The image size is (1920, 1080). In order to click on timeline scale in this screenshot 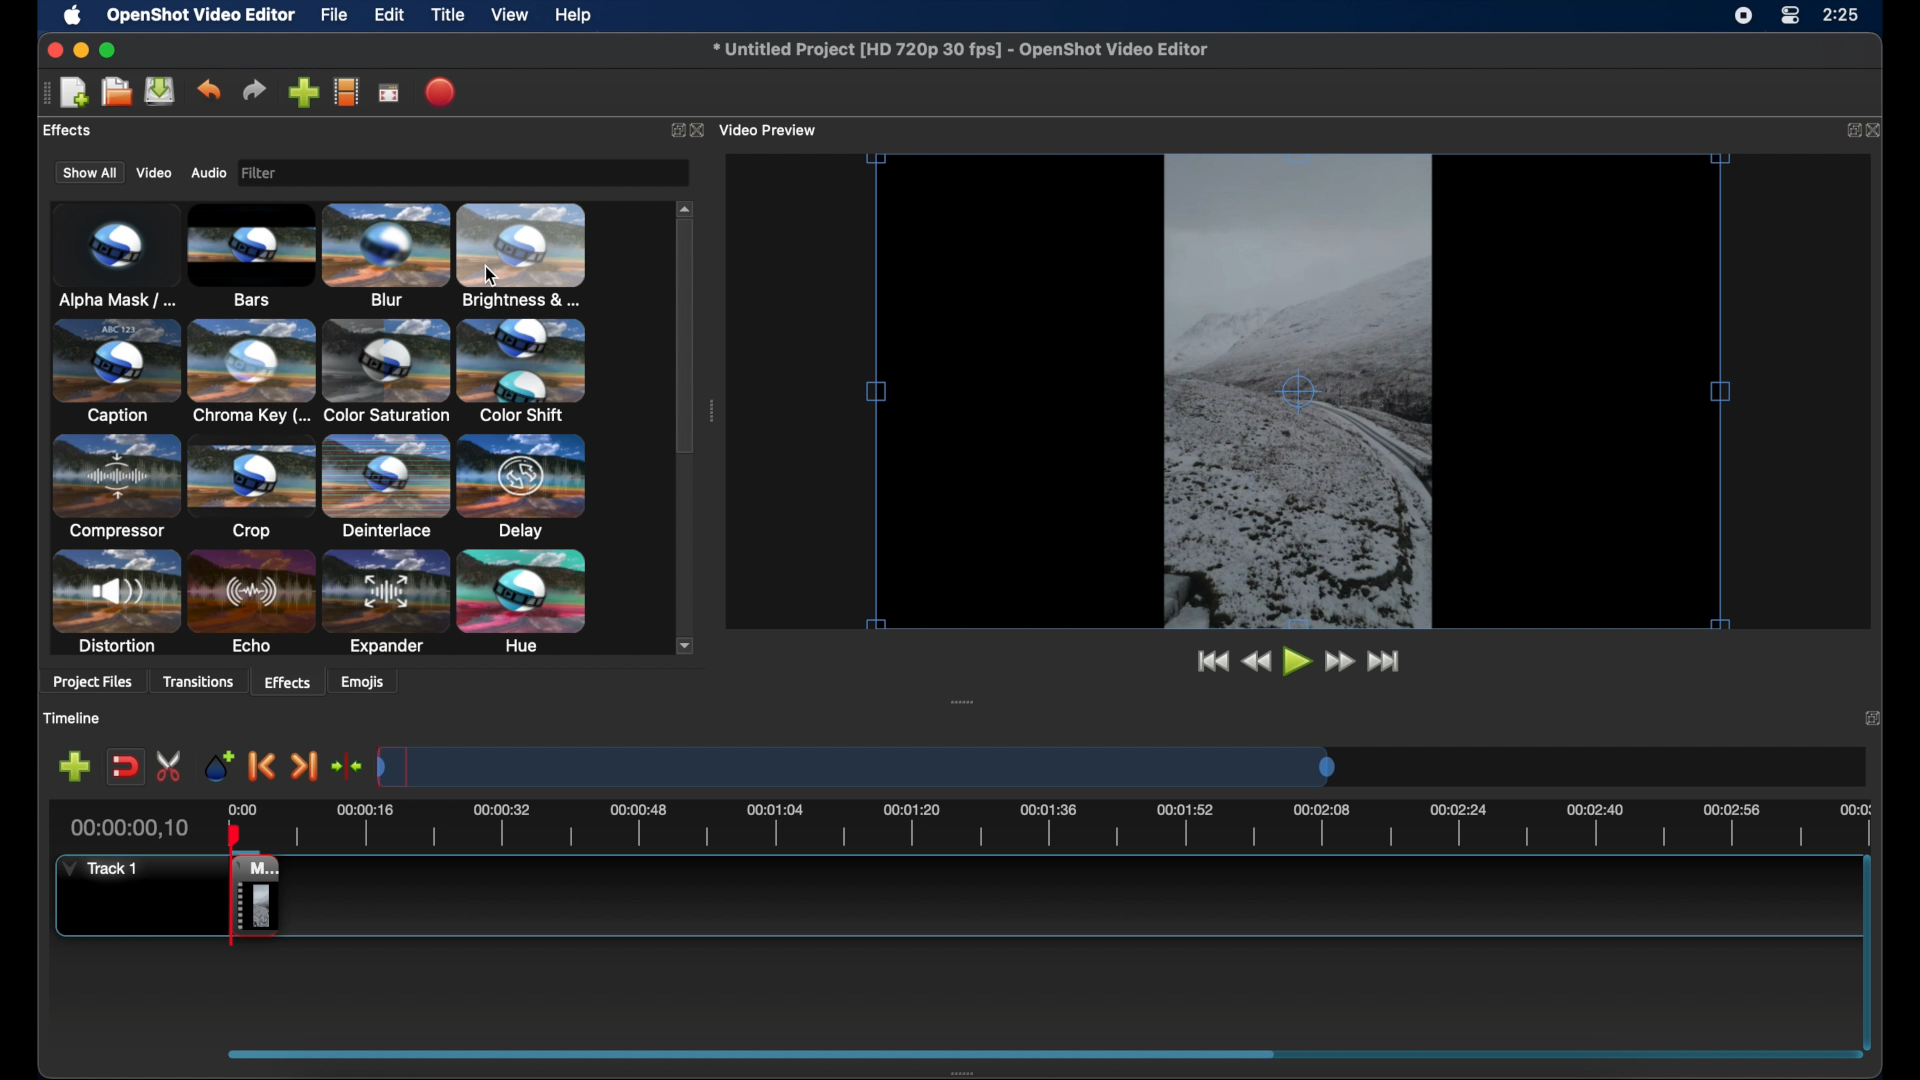, I will do `click(856, 765)`.